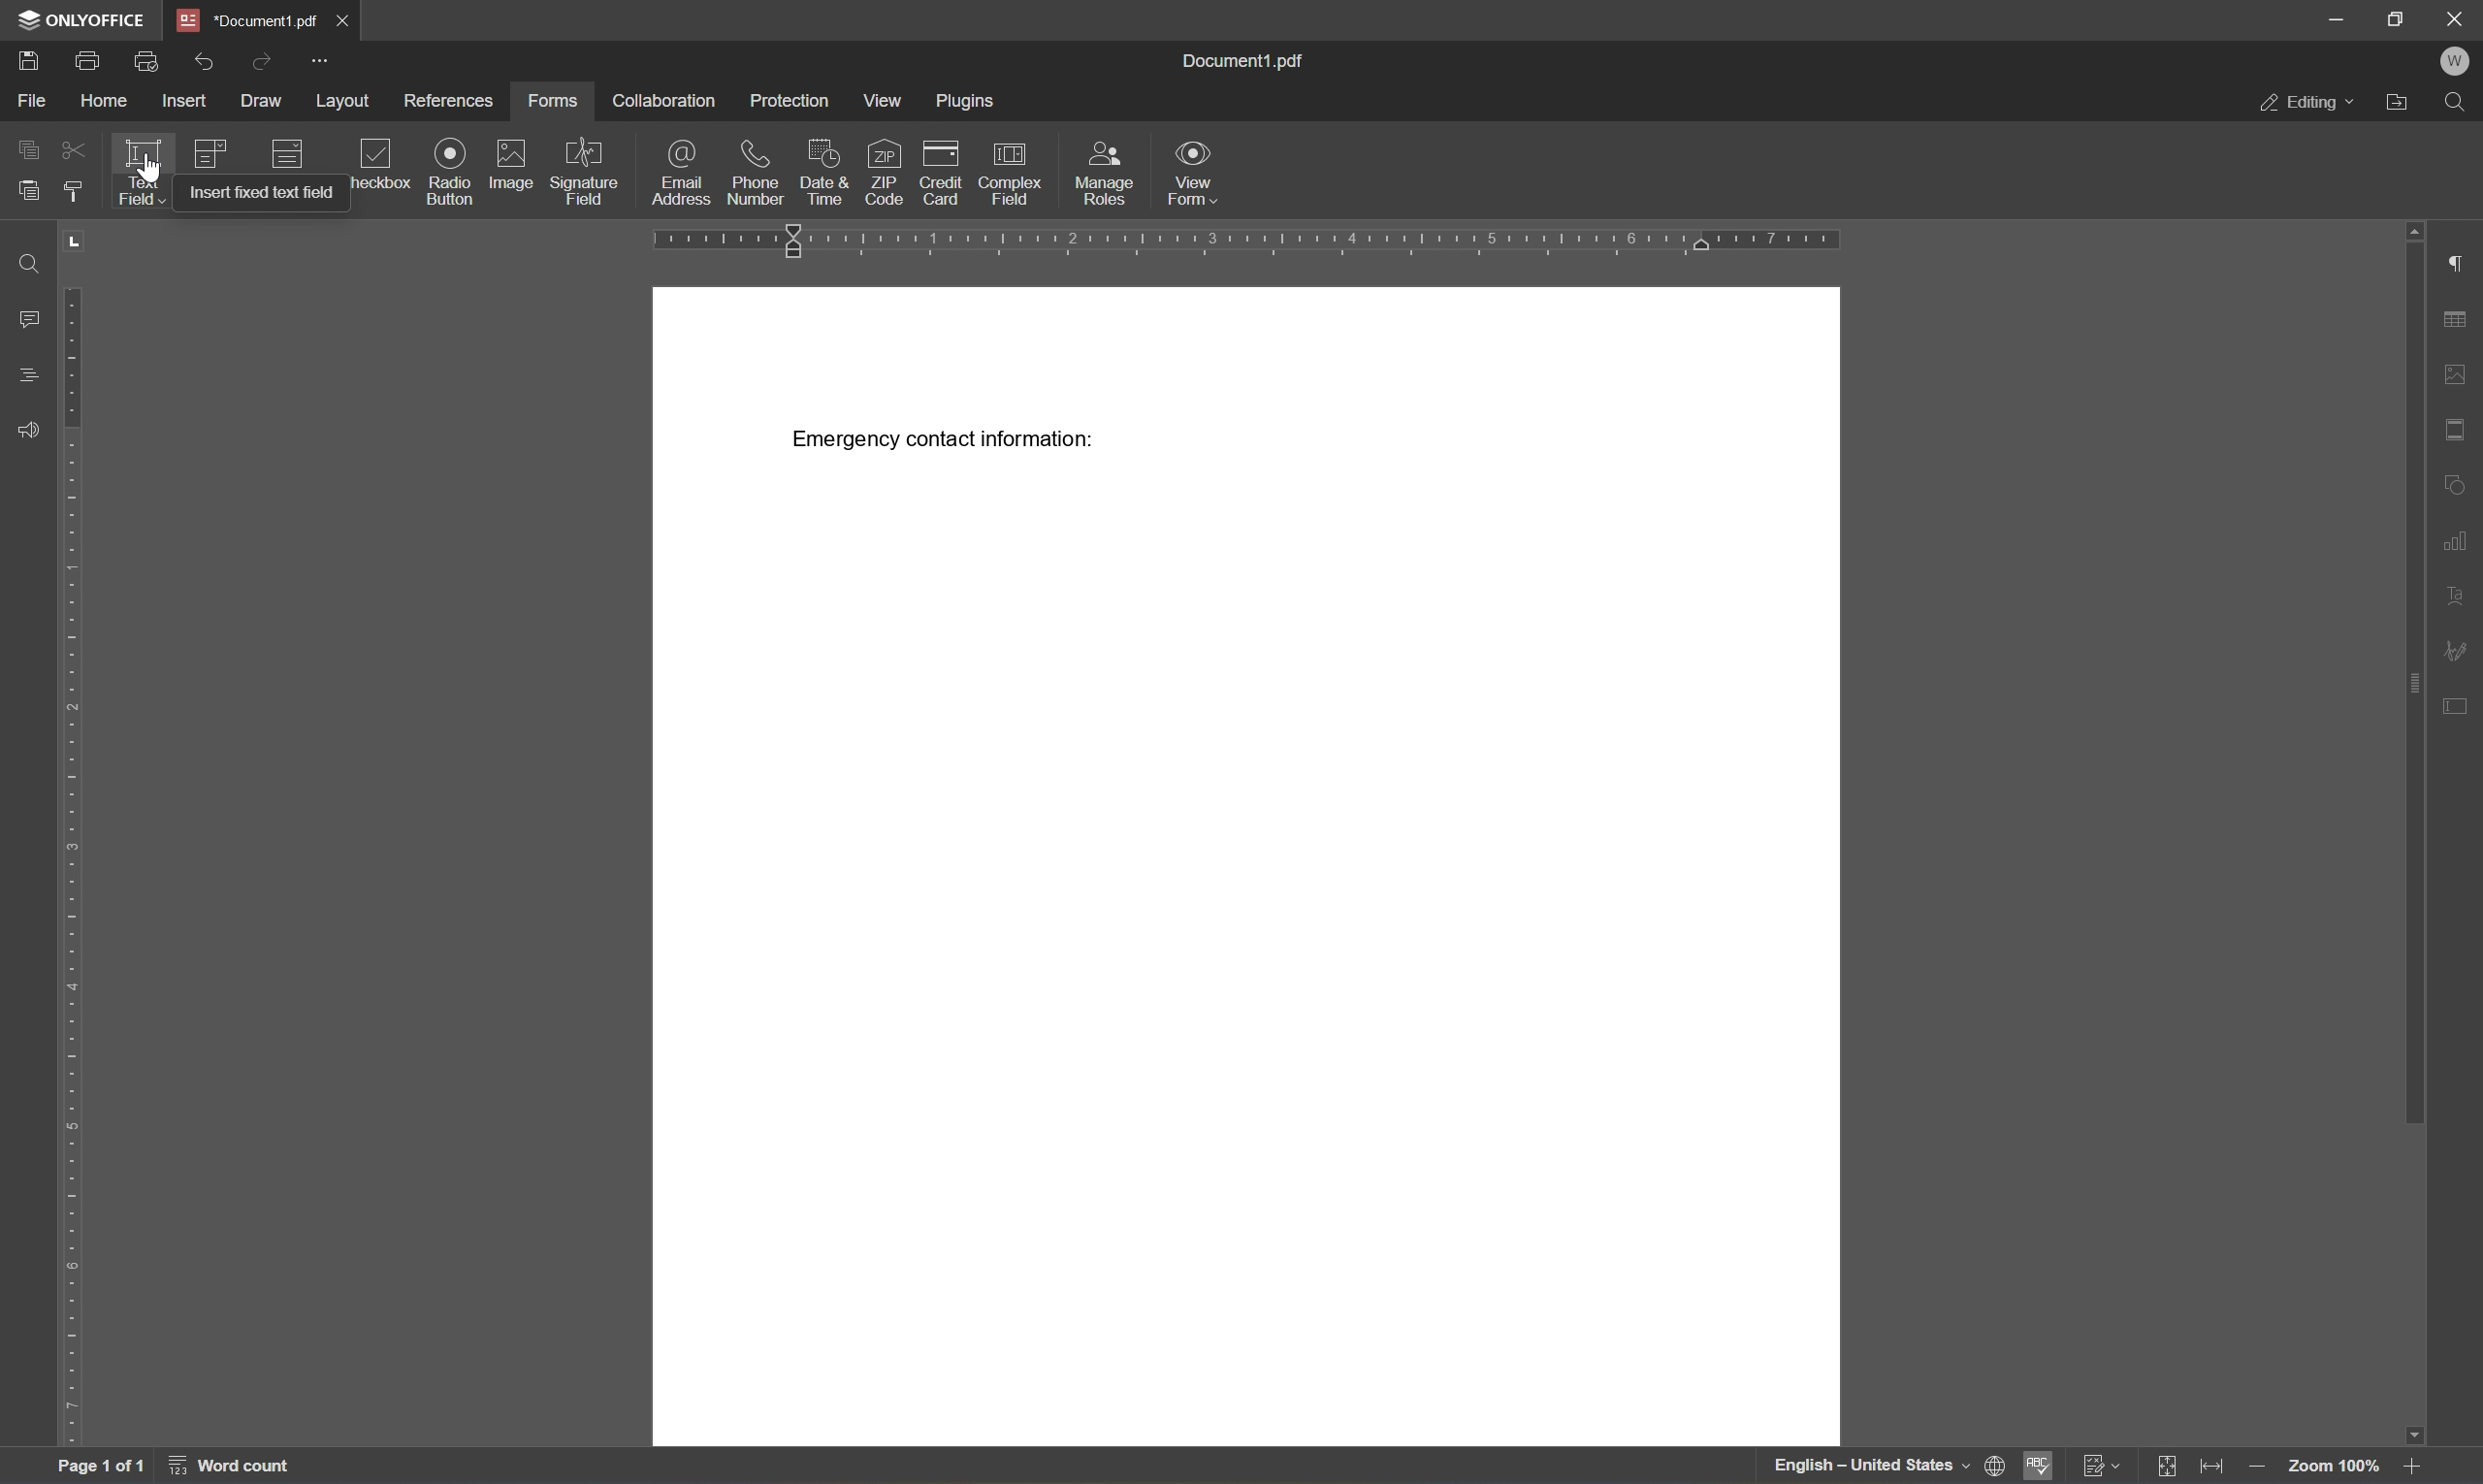  Describe the element at coordinates (581, 171) in the screenshot. I see `signature field` at that location.